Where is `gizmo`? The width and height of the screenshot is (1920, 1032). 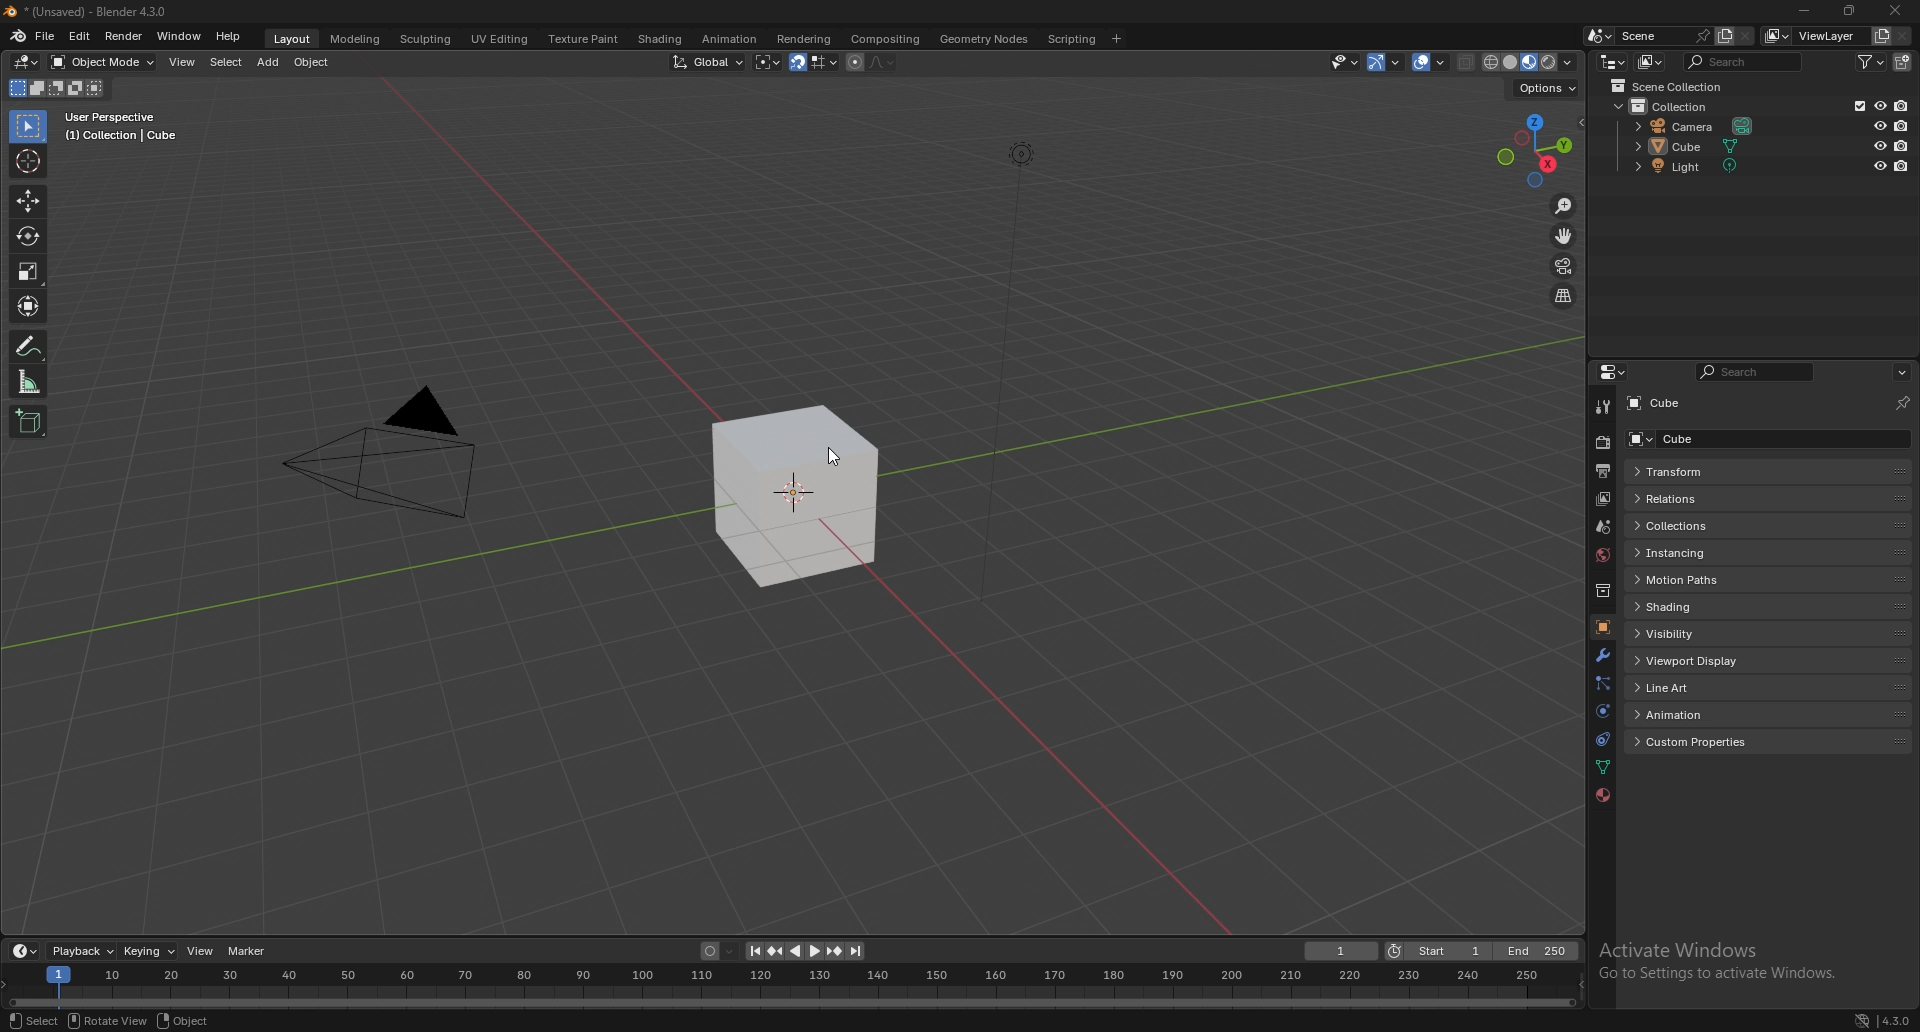 gizmo is located at coordinates (1389, 61).